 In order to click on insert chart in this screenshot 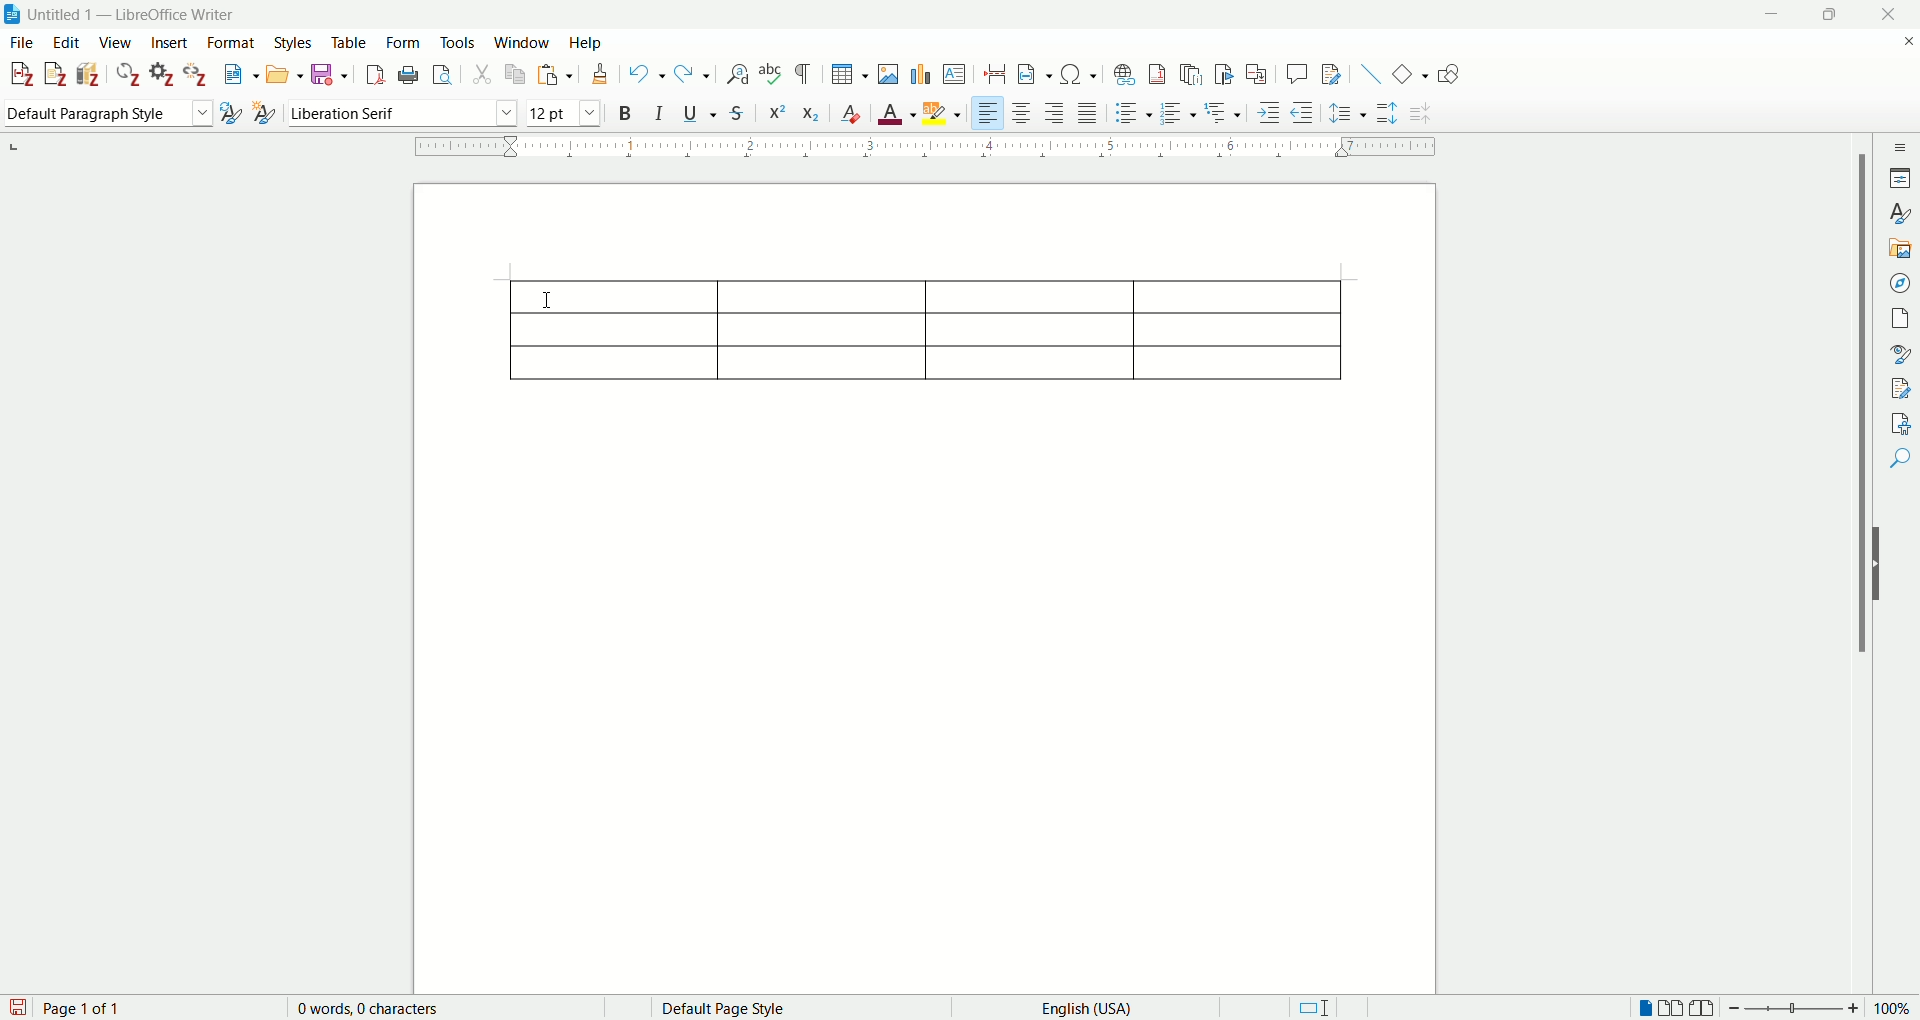, I will do `click(918, 76)`.